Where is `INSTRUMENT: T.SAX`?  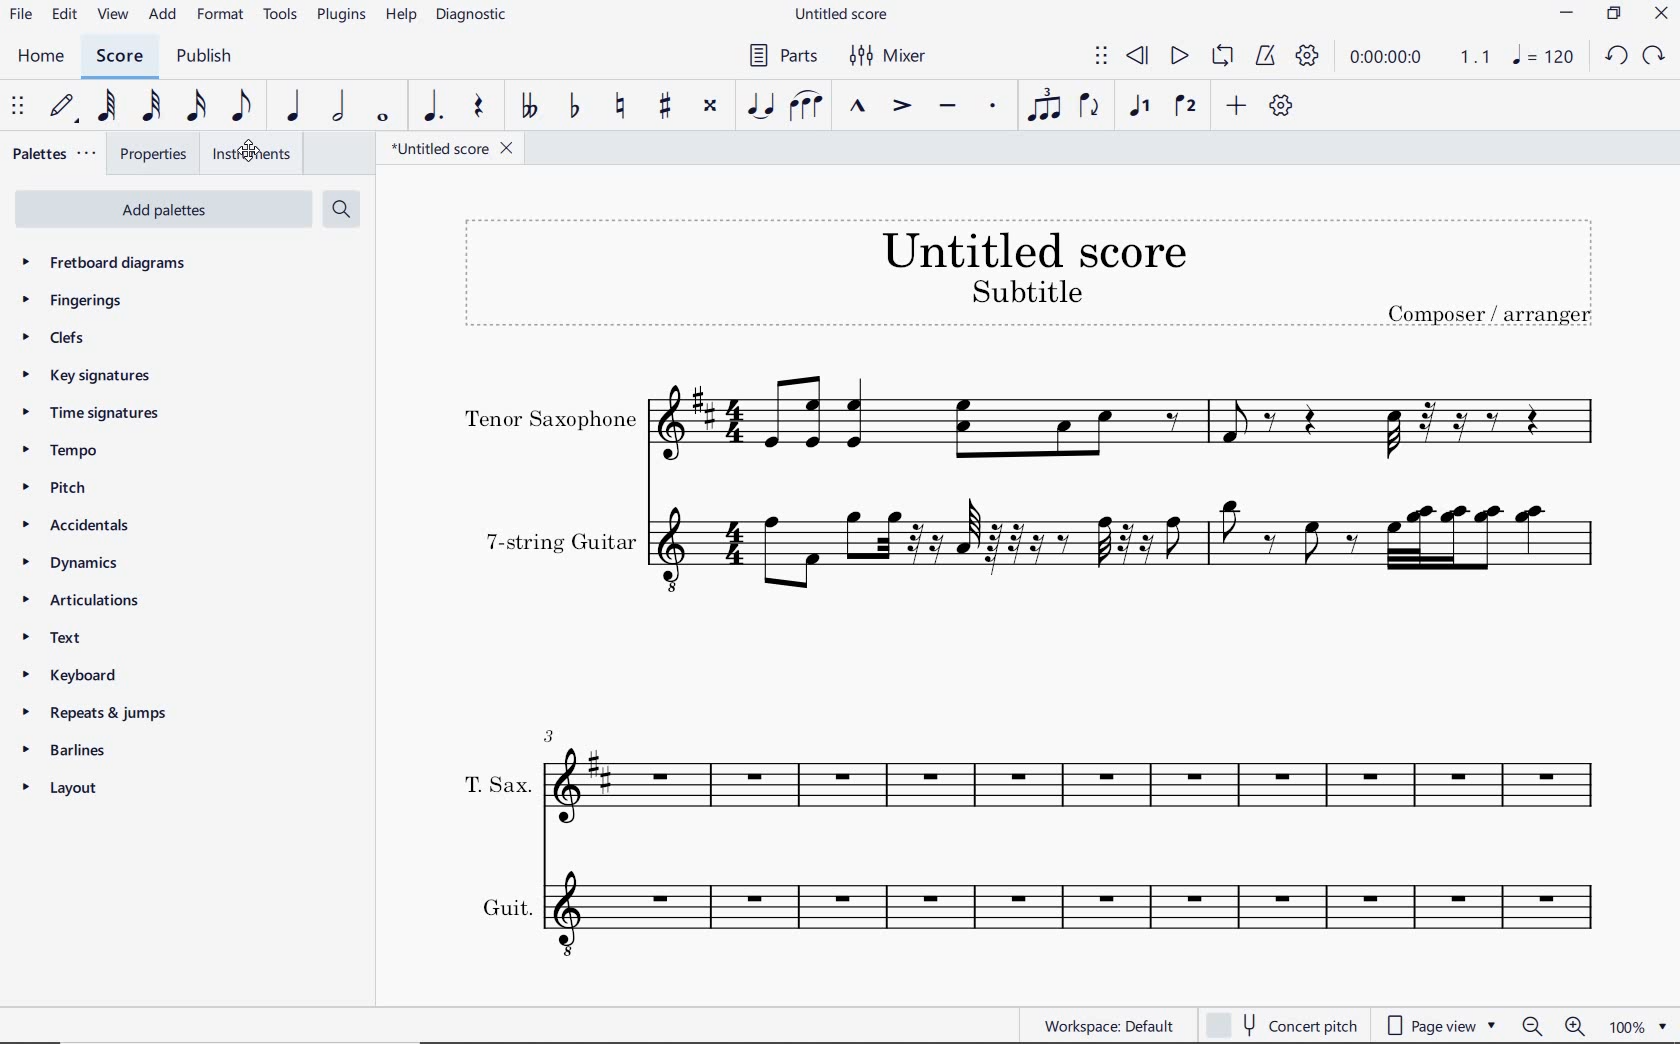
INSTRUMENT: T.SAX is located at coordinates (1026, 770).